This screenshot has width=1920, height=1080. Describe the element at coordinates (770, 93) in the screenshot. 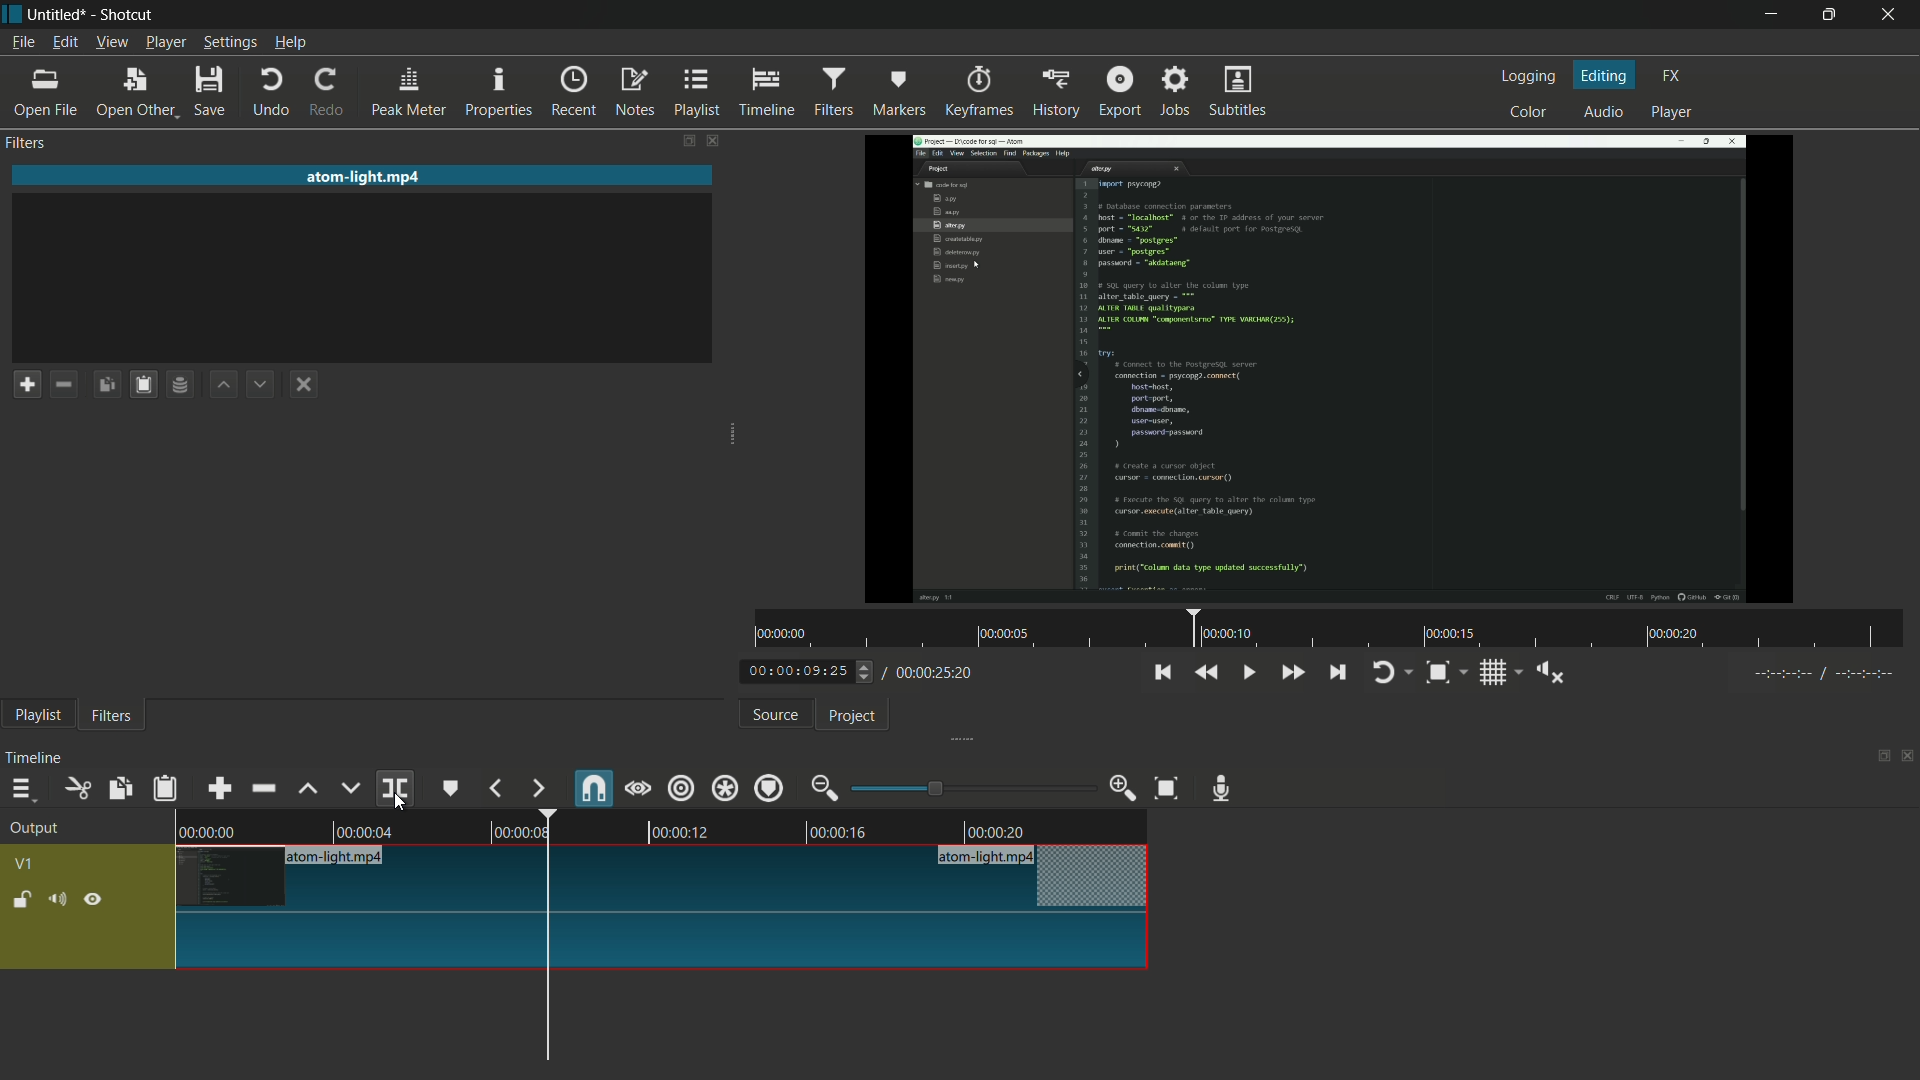

I see `timeline` at that location.